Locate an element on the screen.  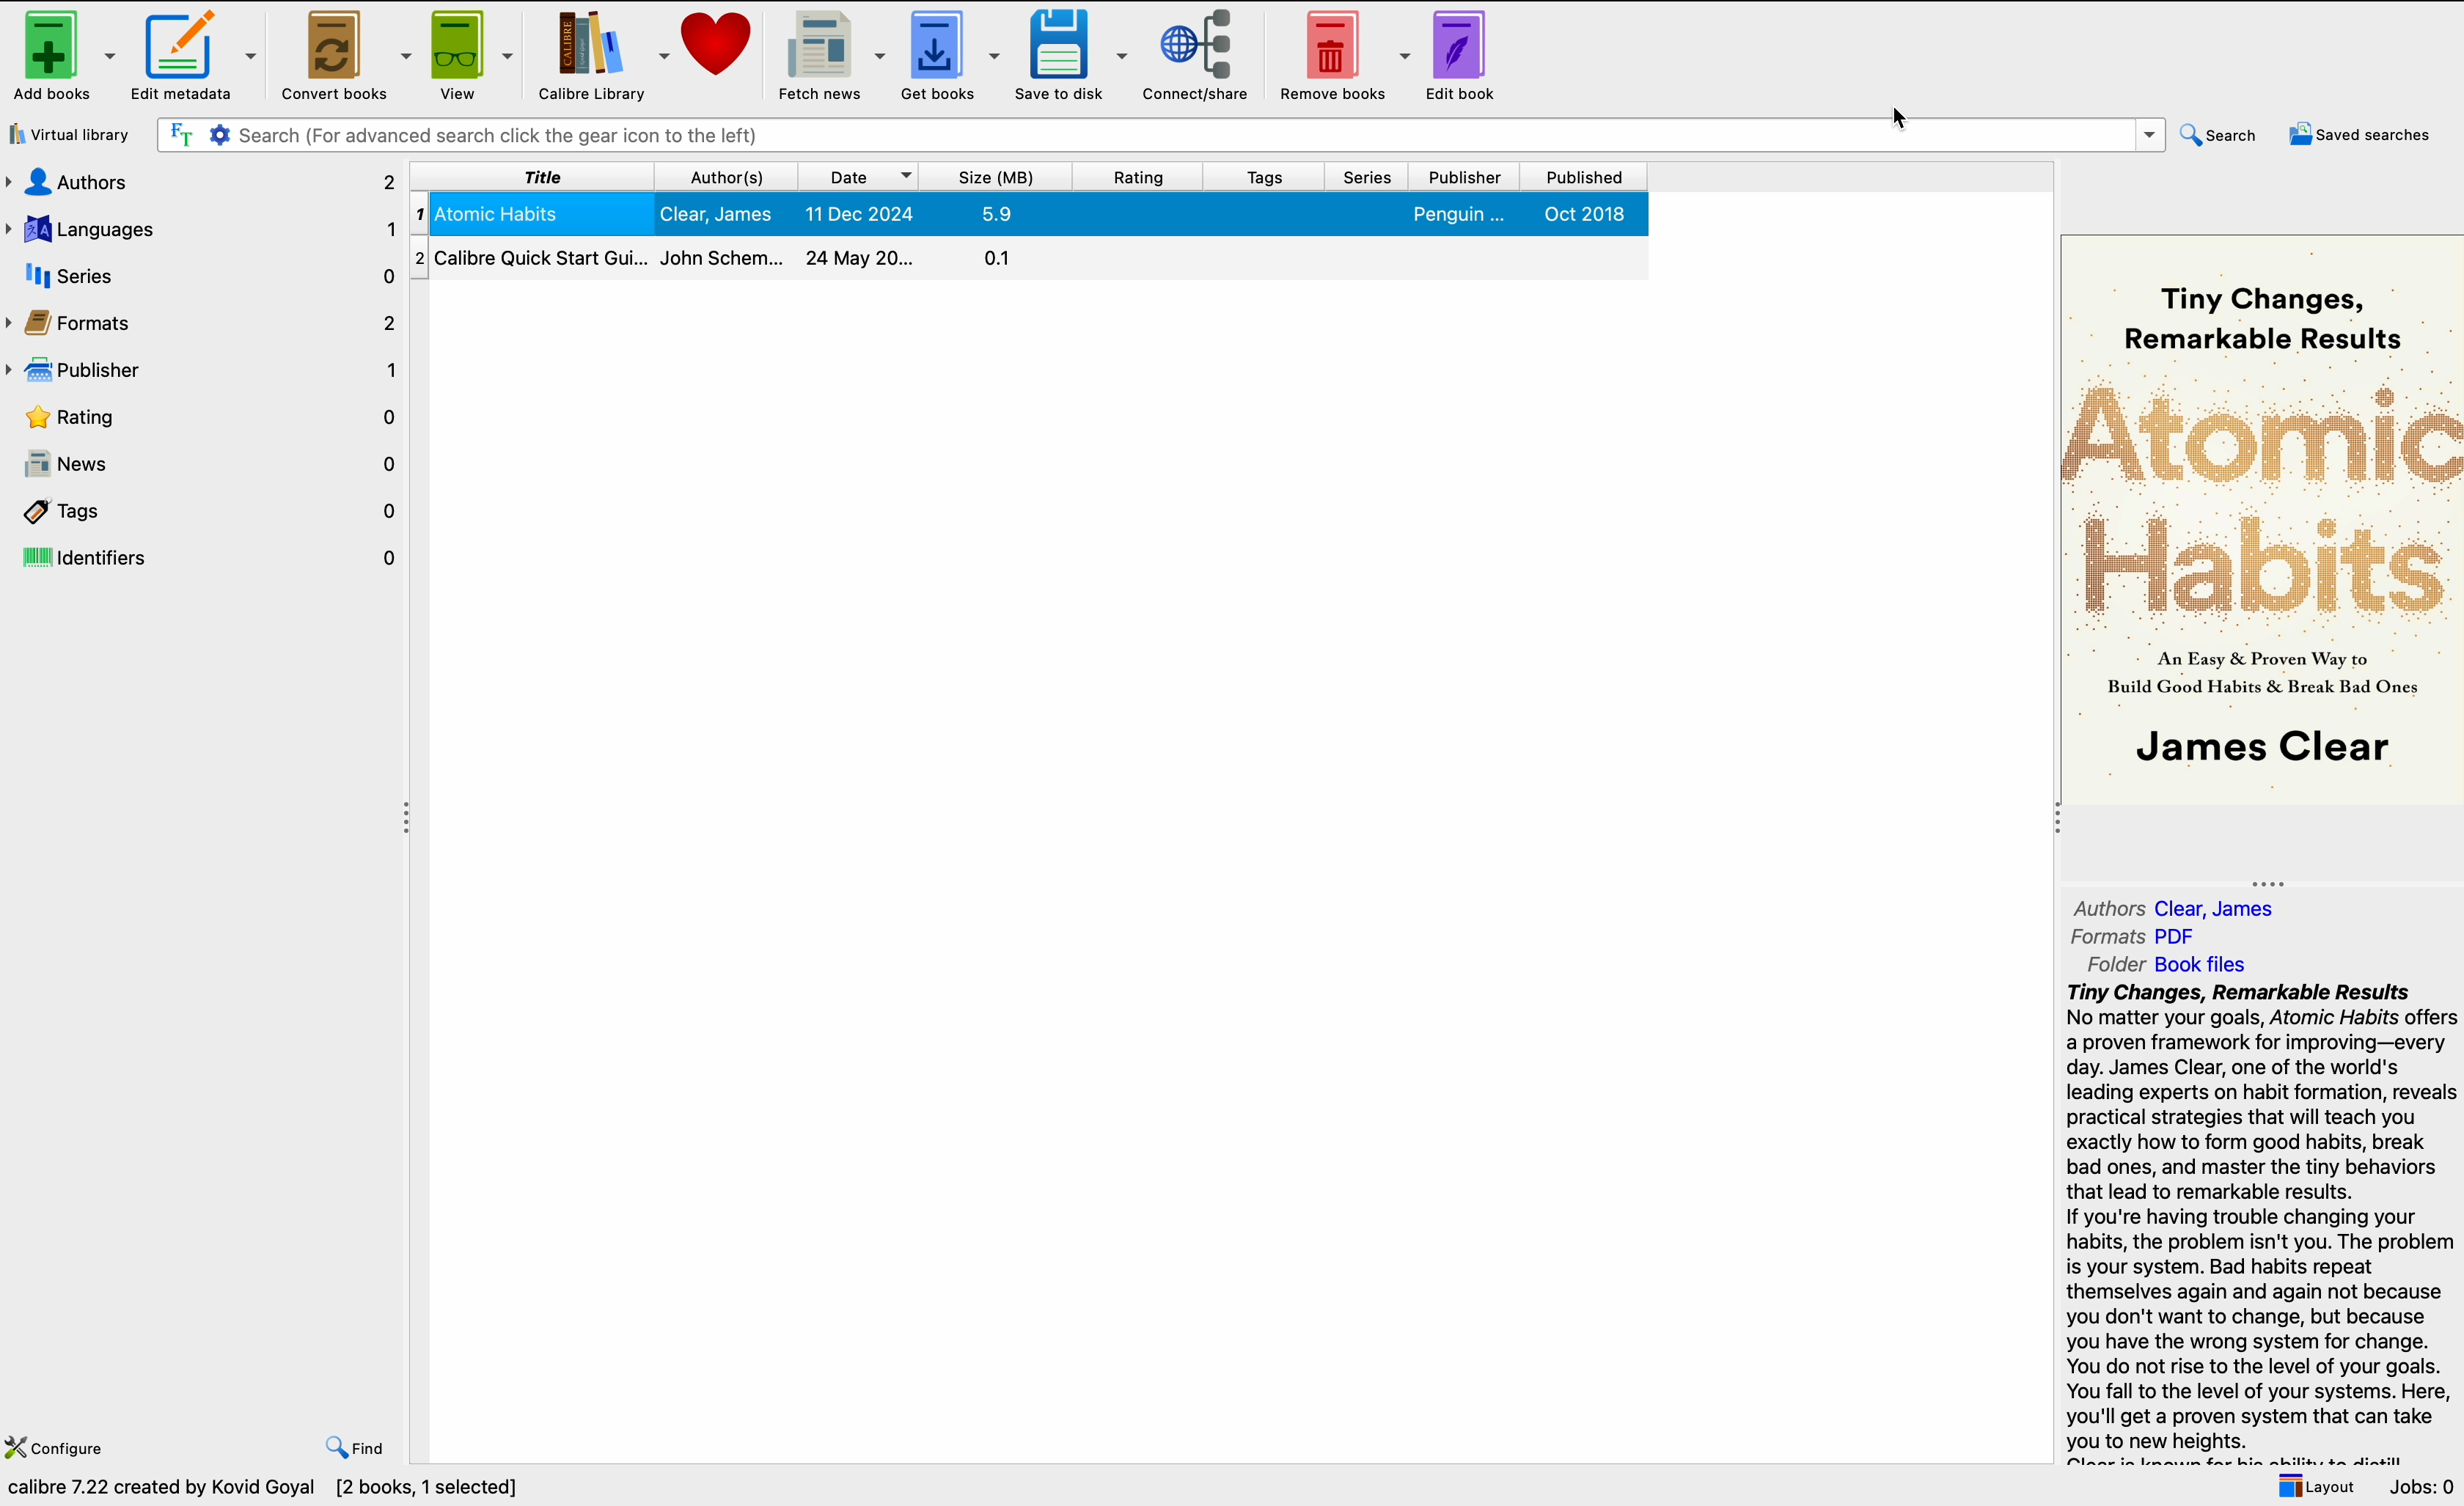
virtual library is located at coordinates (72, 136).